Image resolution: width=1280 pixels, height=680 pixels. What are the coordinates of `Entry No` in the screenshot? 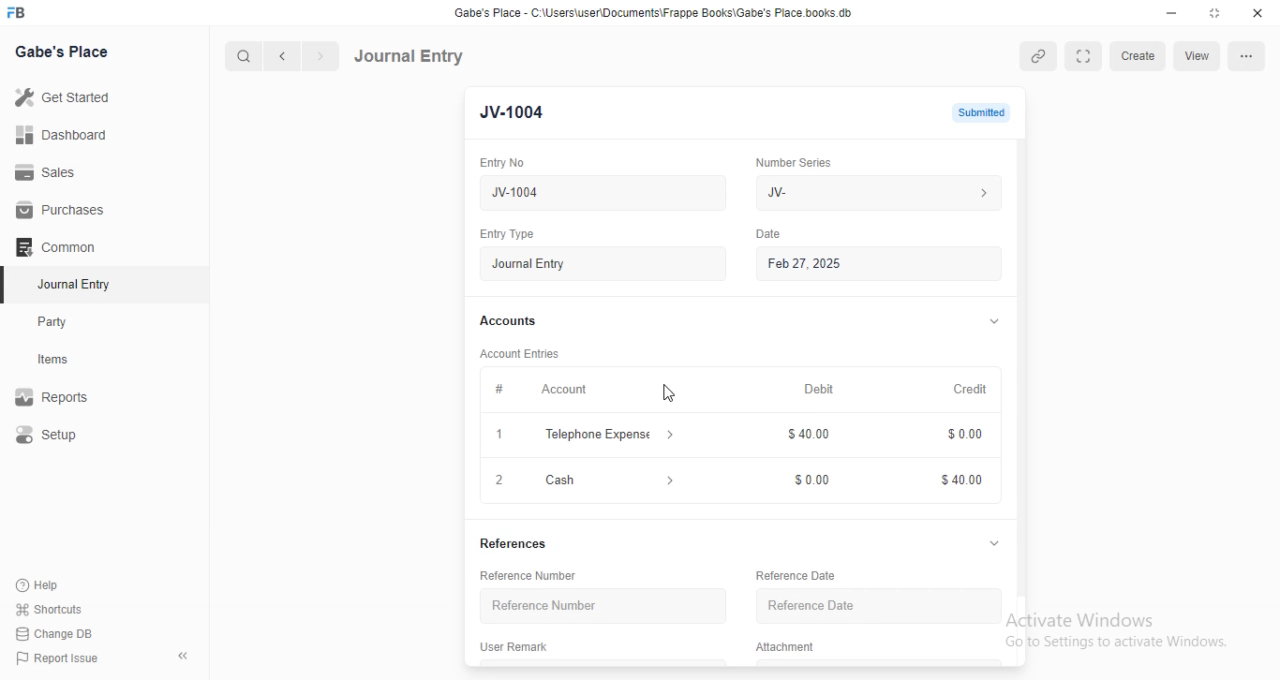 It's located at (500, 161).